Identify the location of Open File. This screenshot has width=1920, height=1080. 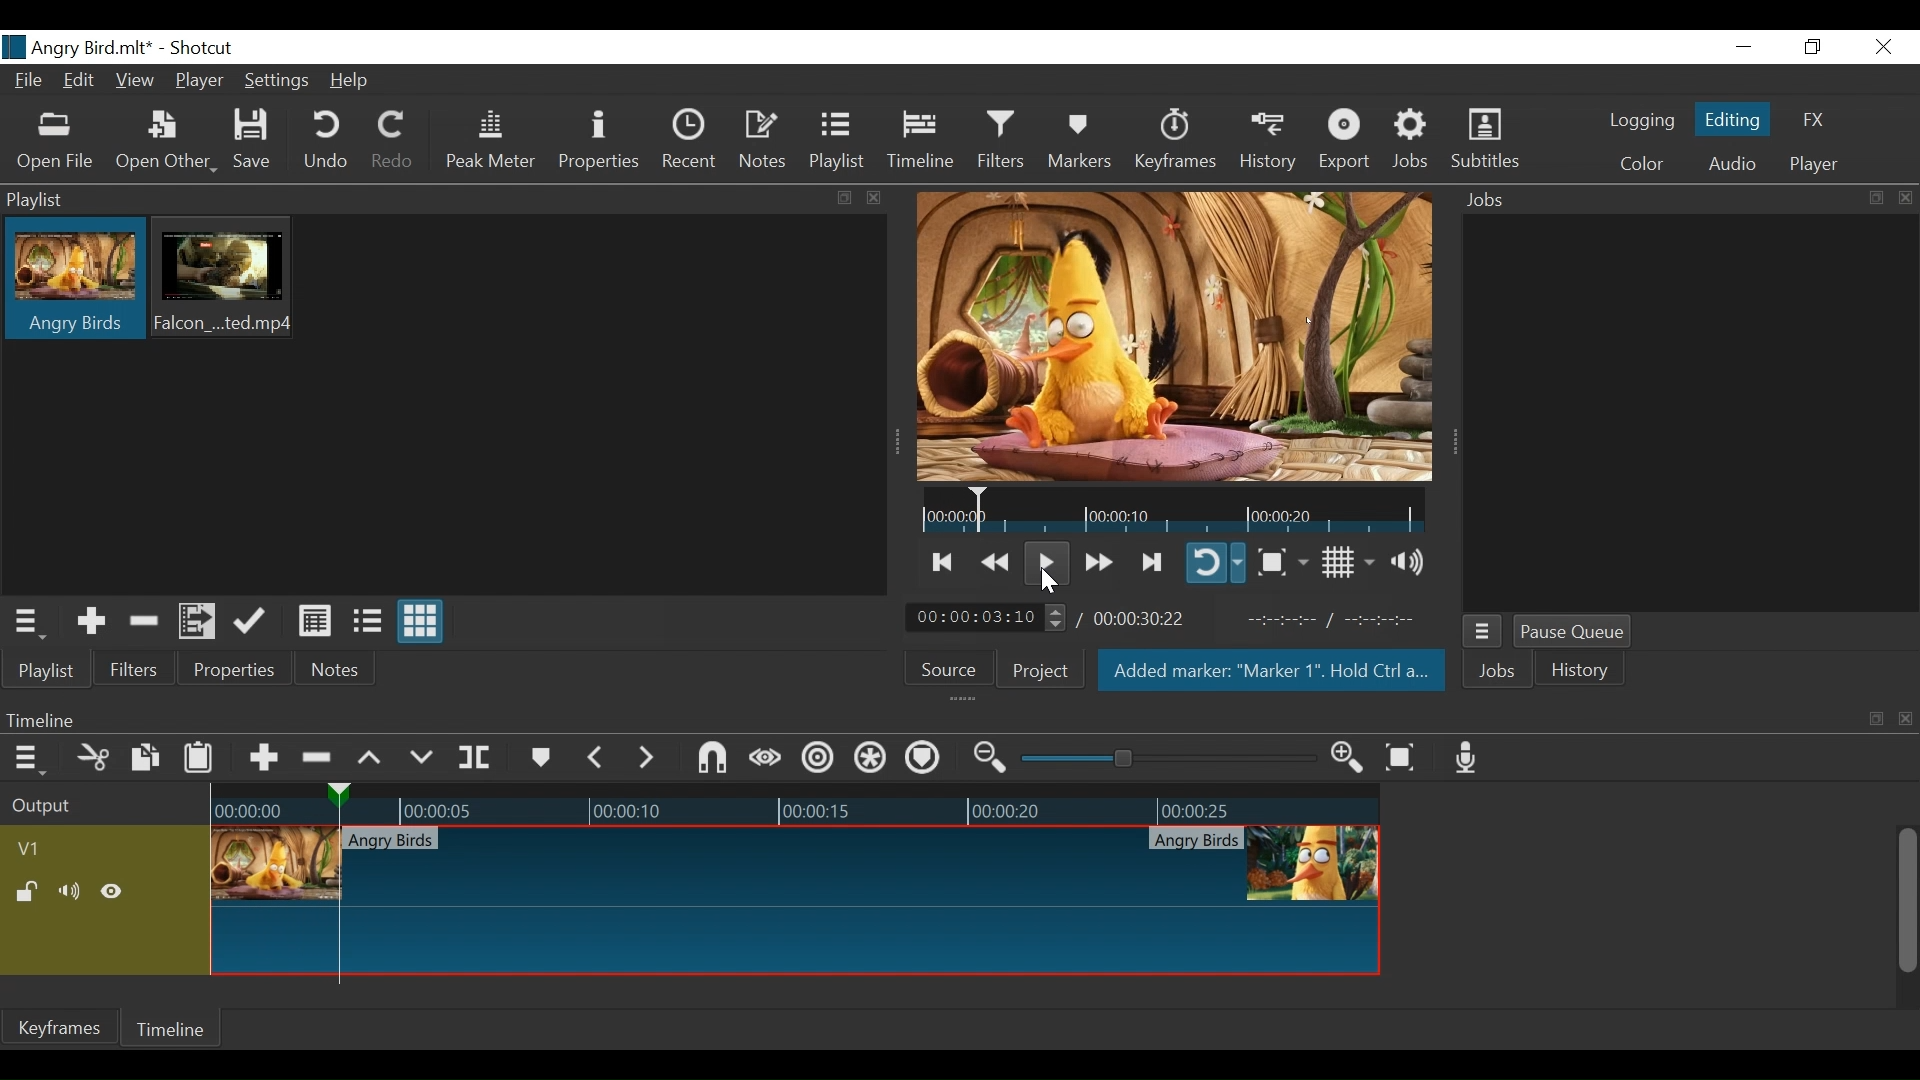
(59, 140).